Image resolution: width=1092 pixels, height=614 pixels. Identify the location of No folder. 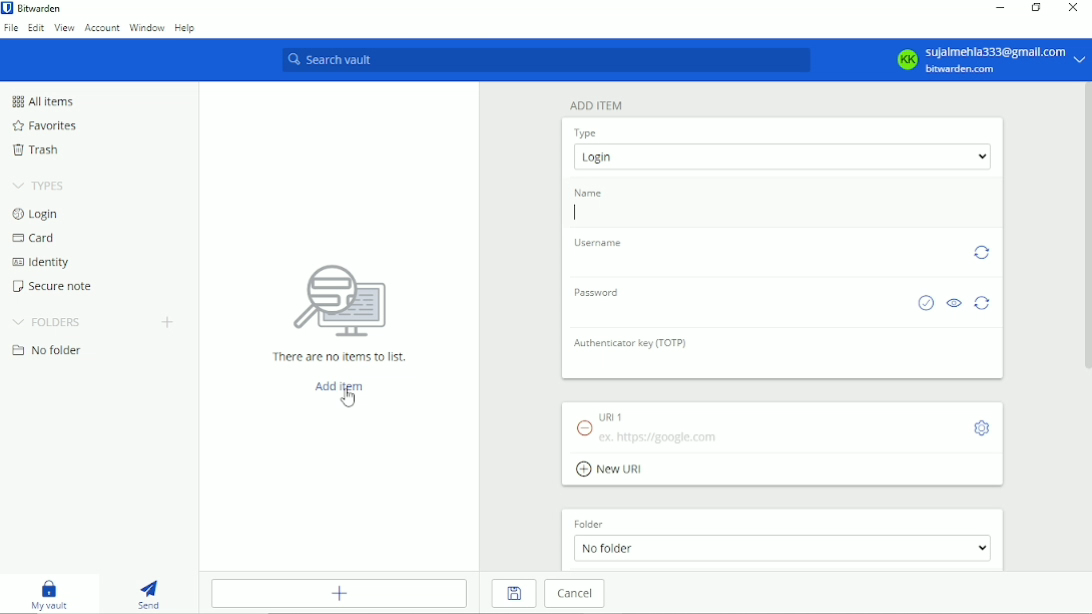
(49, 350).